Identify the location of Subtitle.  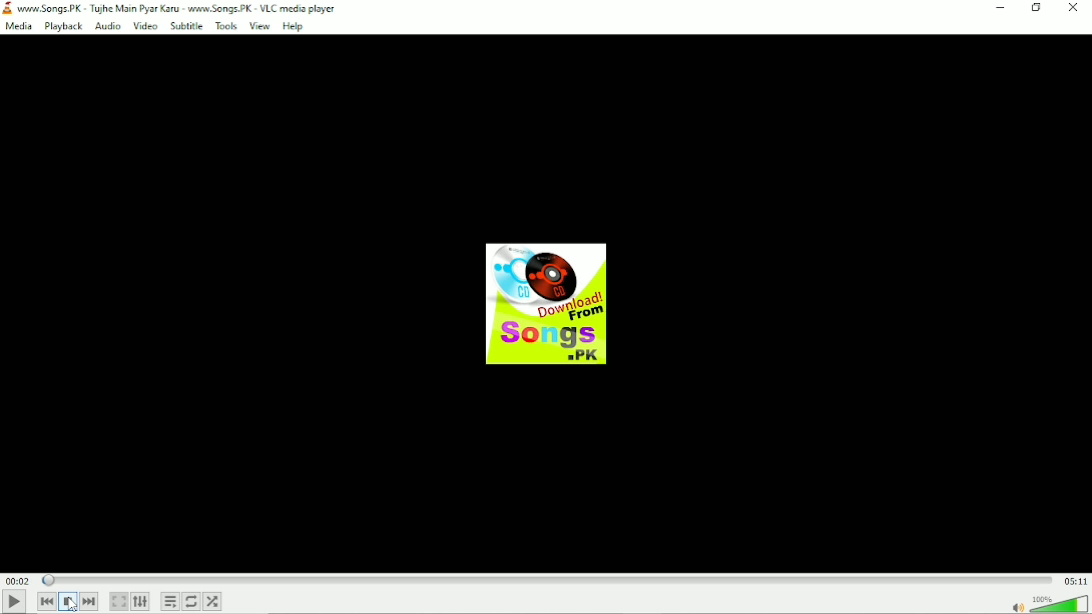
(186, 27).